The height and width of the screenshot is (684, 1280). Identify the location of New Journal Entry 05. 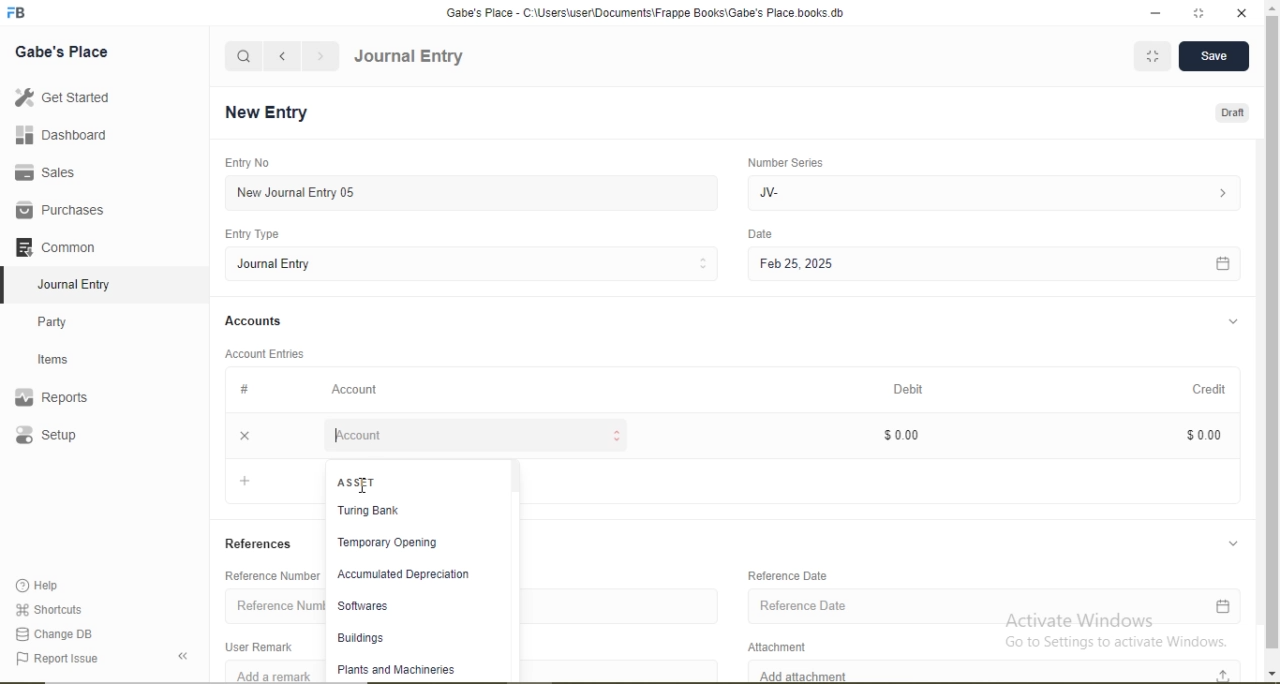
(478, 192).